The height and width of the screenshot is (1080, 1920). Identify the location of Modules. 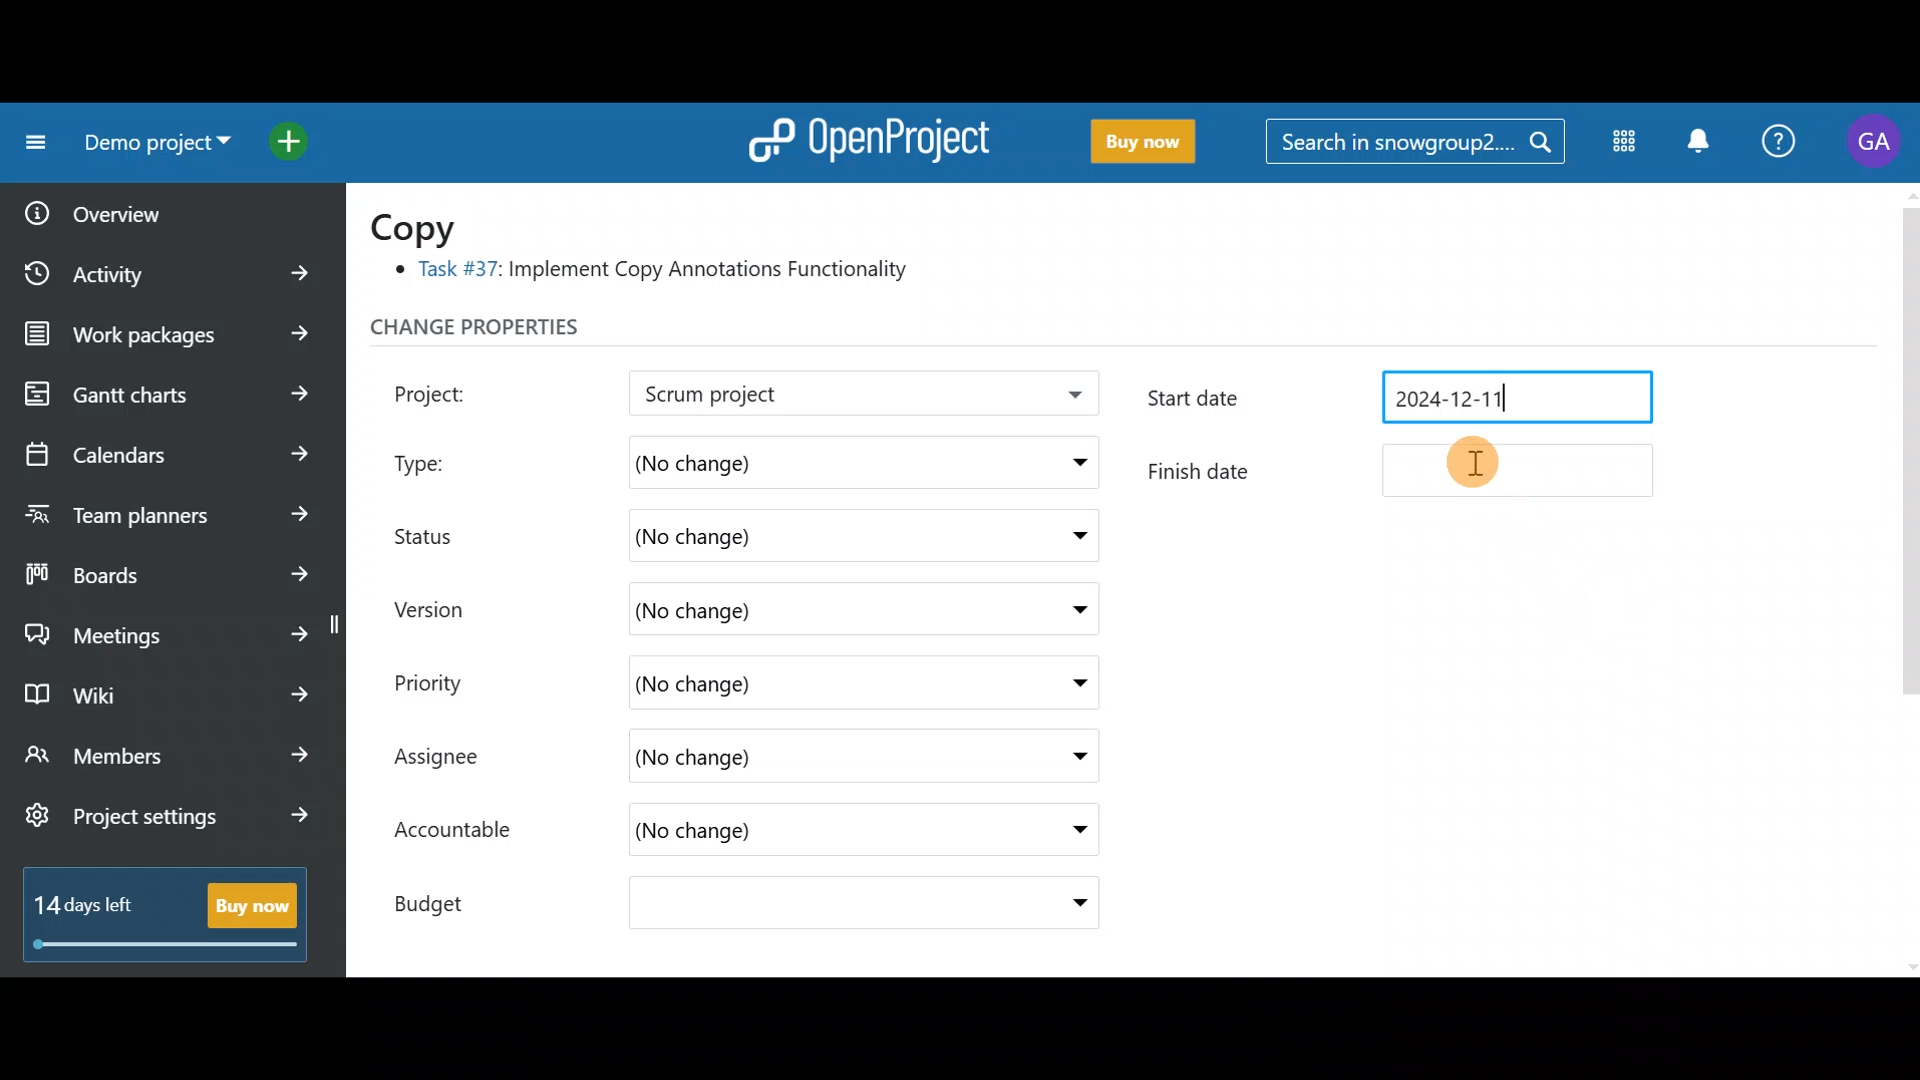
(1618, 145).